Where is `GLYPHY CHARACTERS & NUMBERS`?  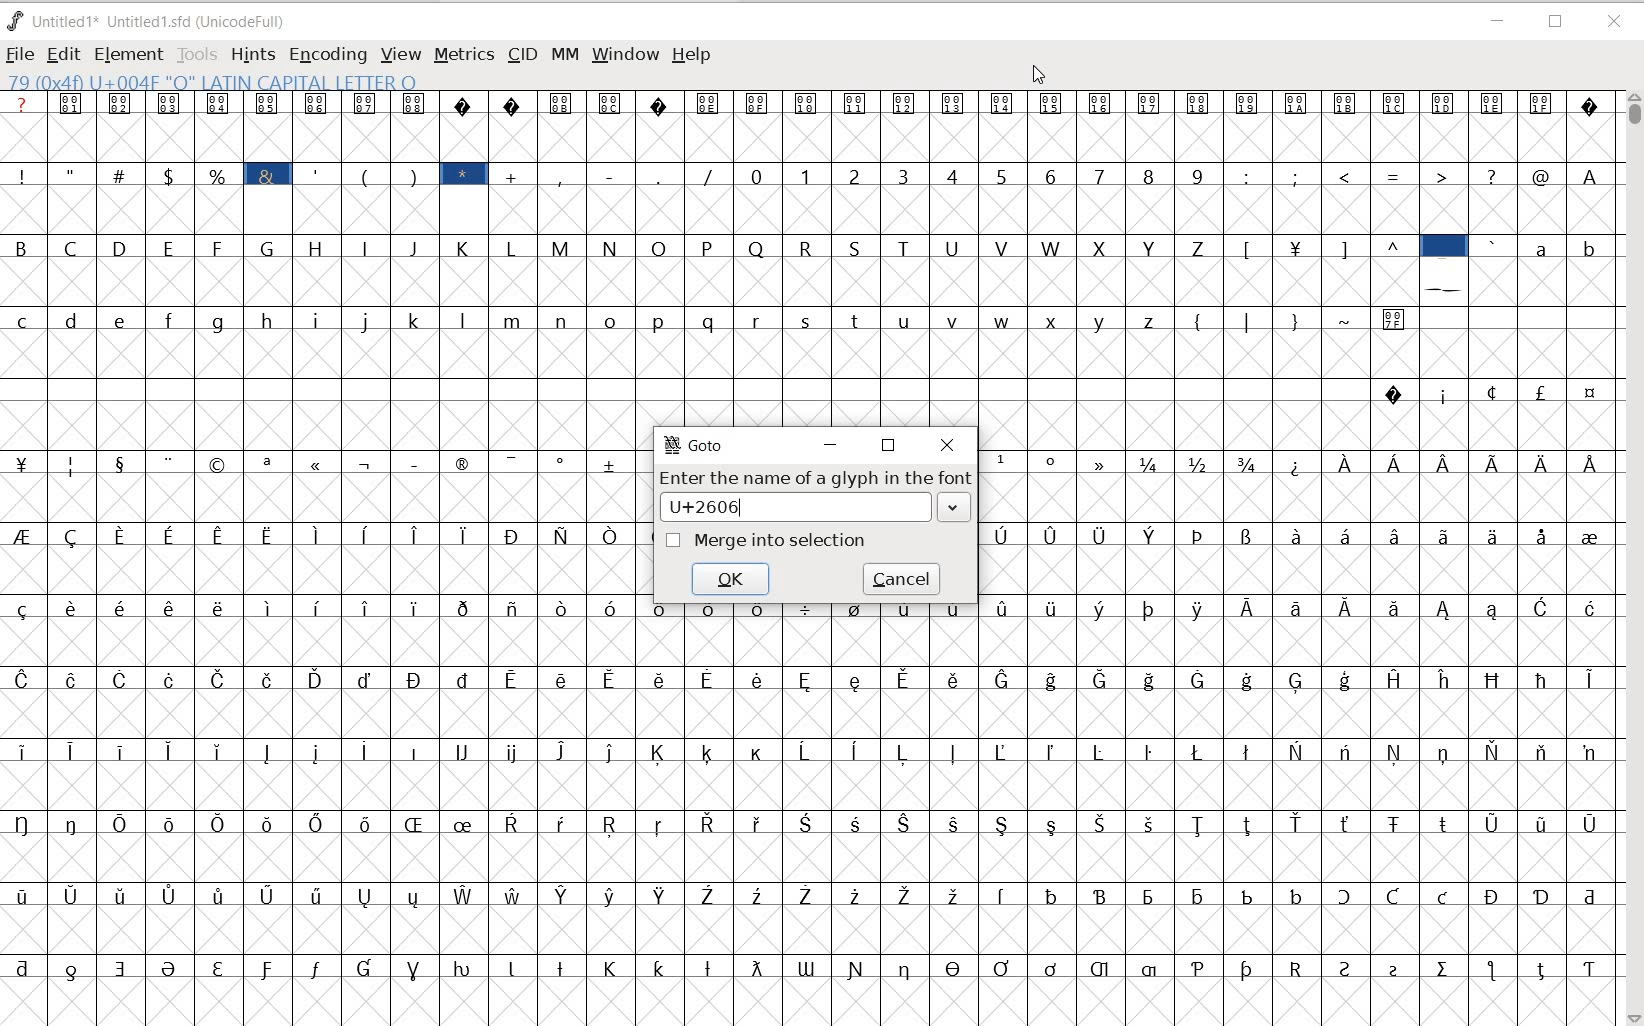 GLYPHY CHARACTERS & NUMBERS is located at coordinates (1299, 510).